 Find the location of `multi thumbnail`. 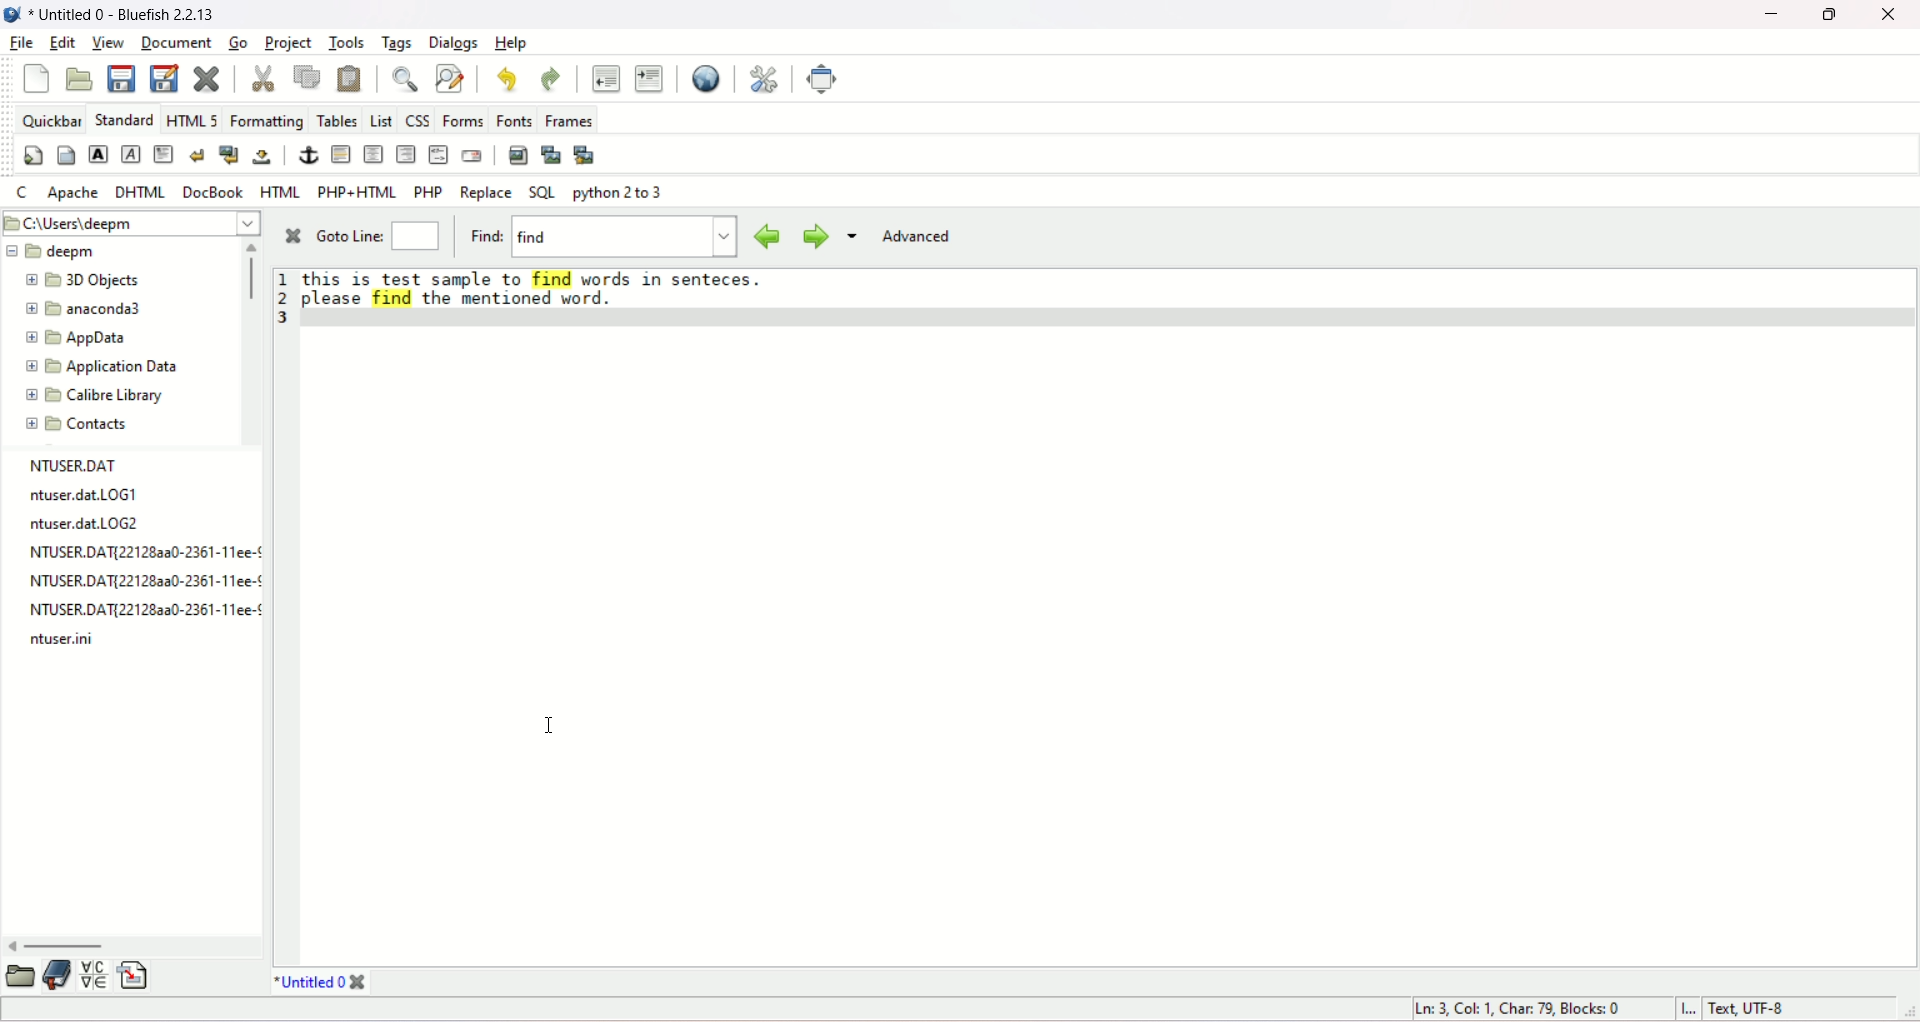

multi thumbnail is located at coordinates (584, 154).